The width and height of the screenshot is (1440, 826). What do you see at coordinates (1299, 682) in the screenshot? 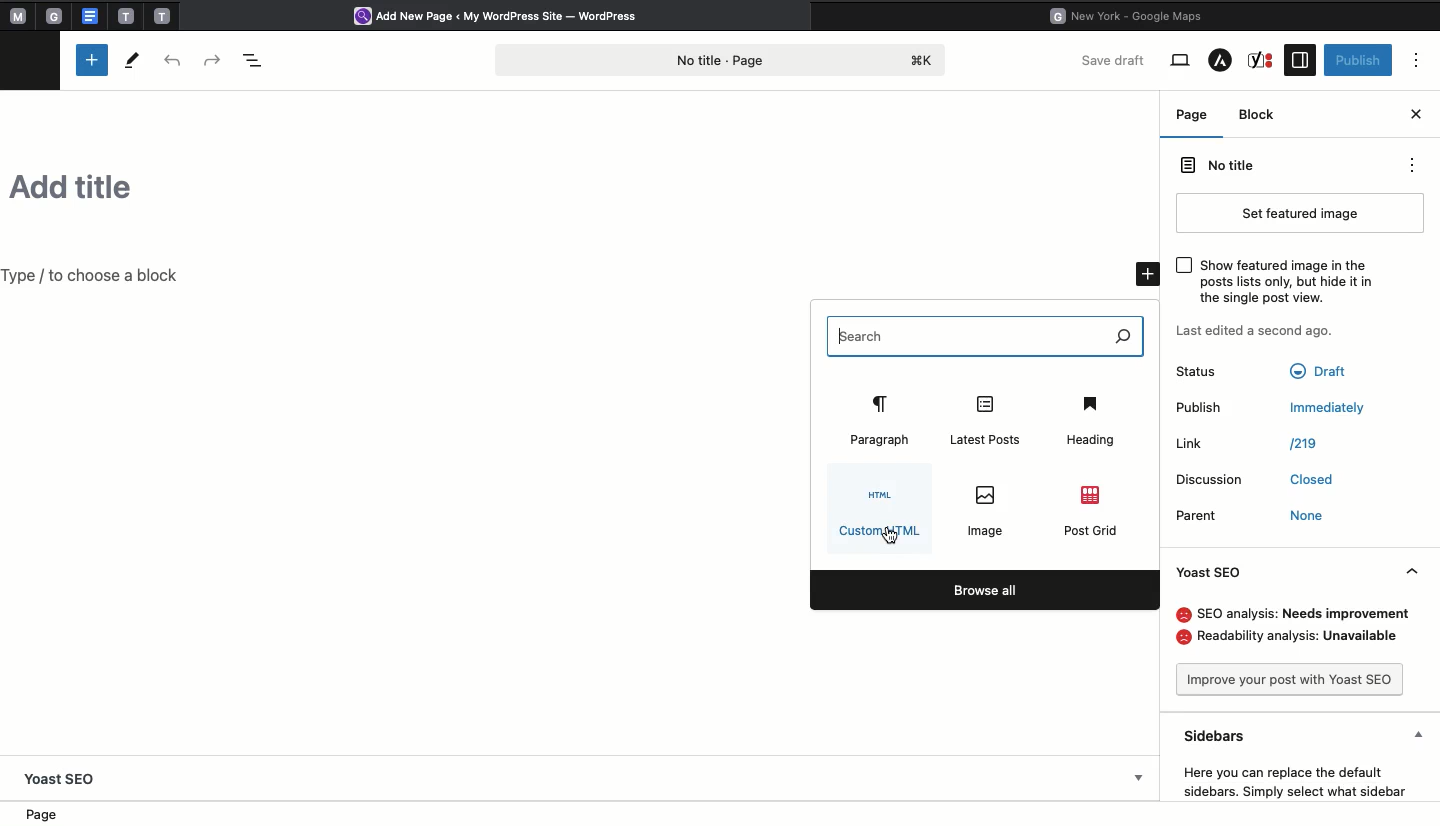
I see `Improve` at bounding box center [1299, 682].